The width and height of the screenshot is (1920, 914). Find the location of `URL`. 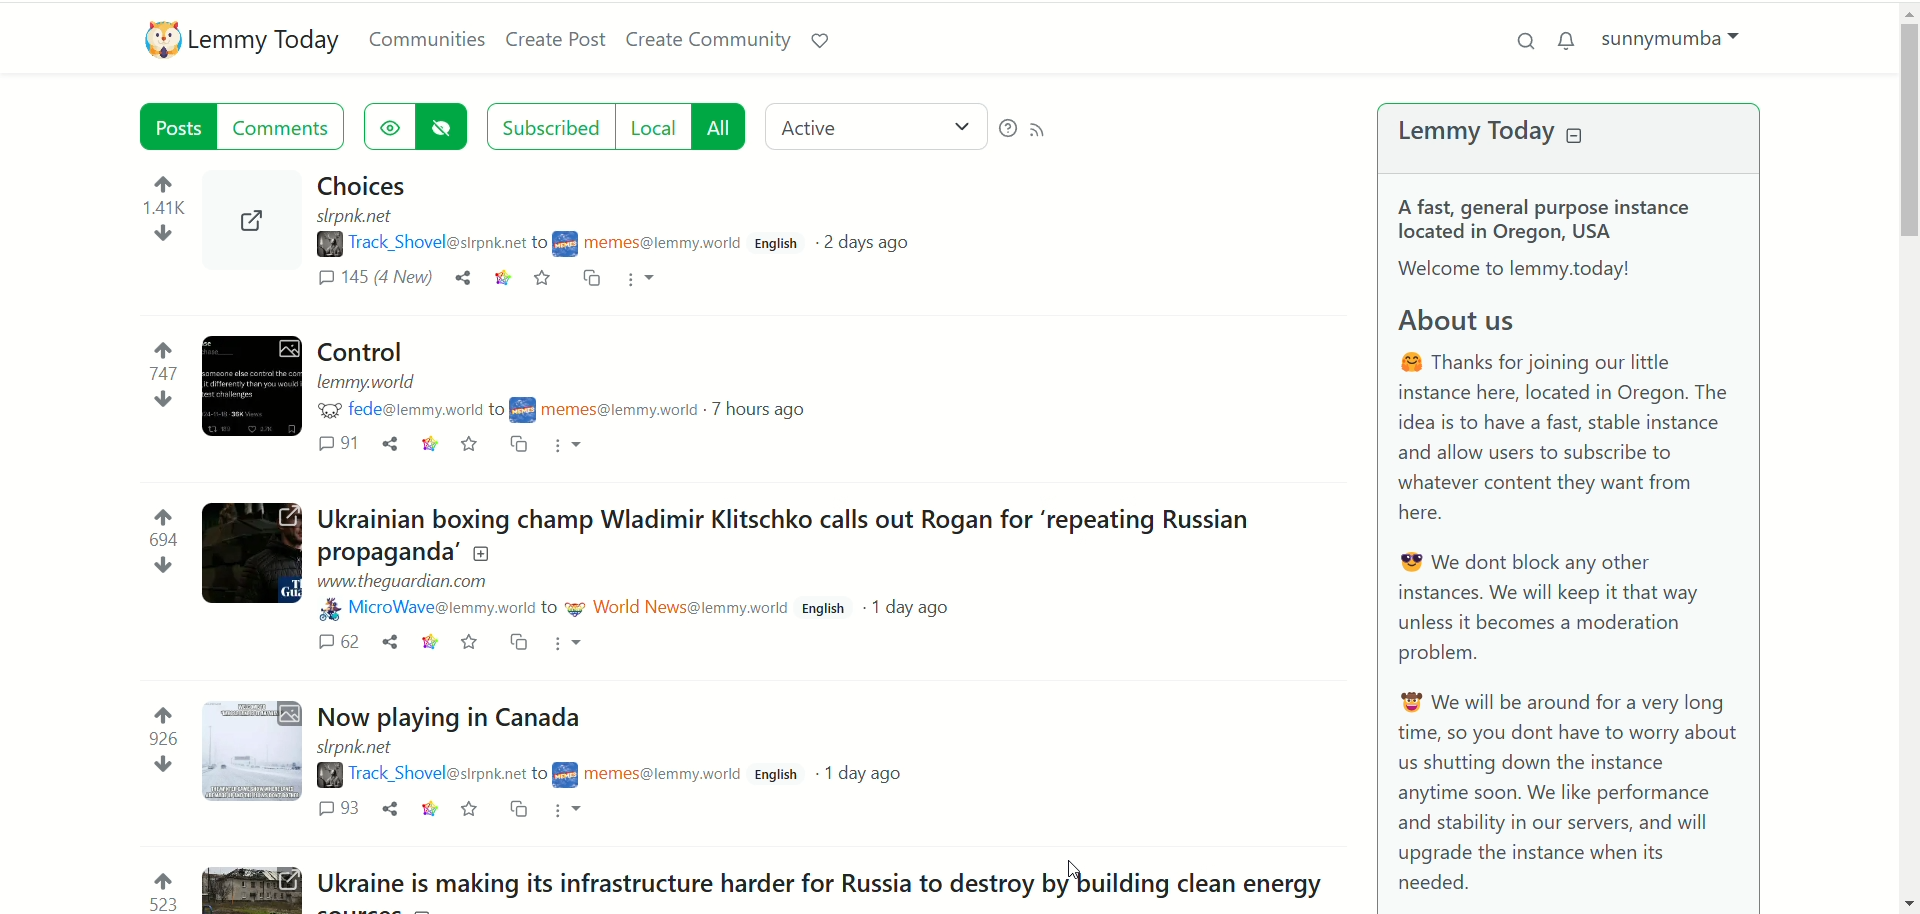

URL is located at coordinates (360, 748).